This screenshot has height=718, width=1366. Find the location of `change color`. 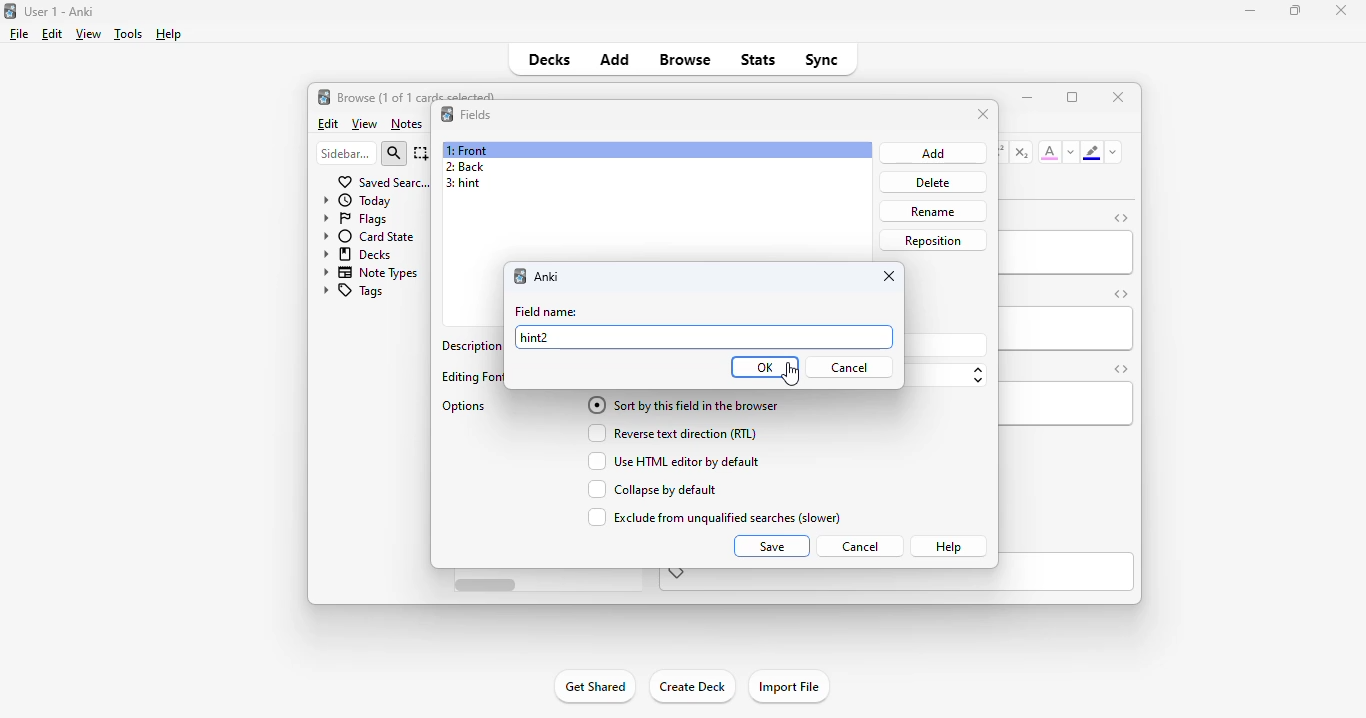

change color is located at coordinates (1071, 152).